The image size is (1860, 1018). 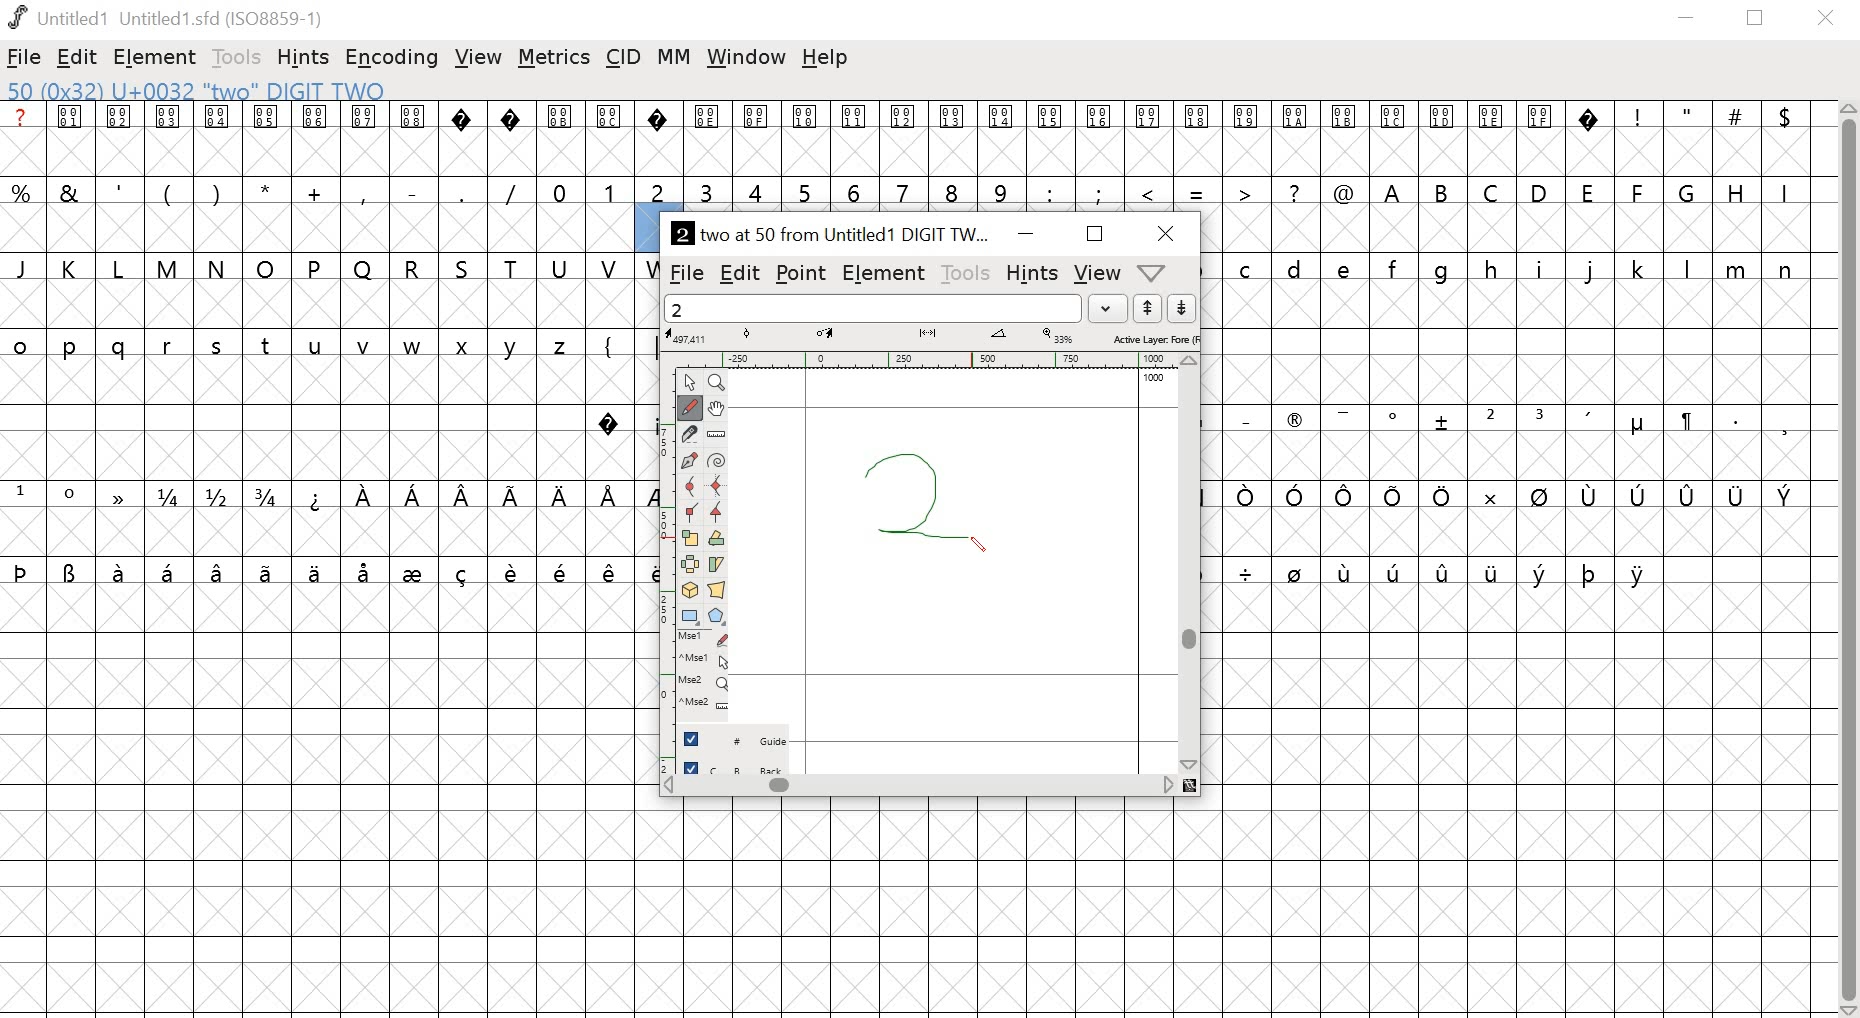 What do you see at coordinates (715, 410) in the screenshot?
I see `pan` at bounding box center [715, 410].